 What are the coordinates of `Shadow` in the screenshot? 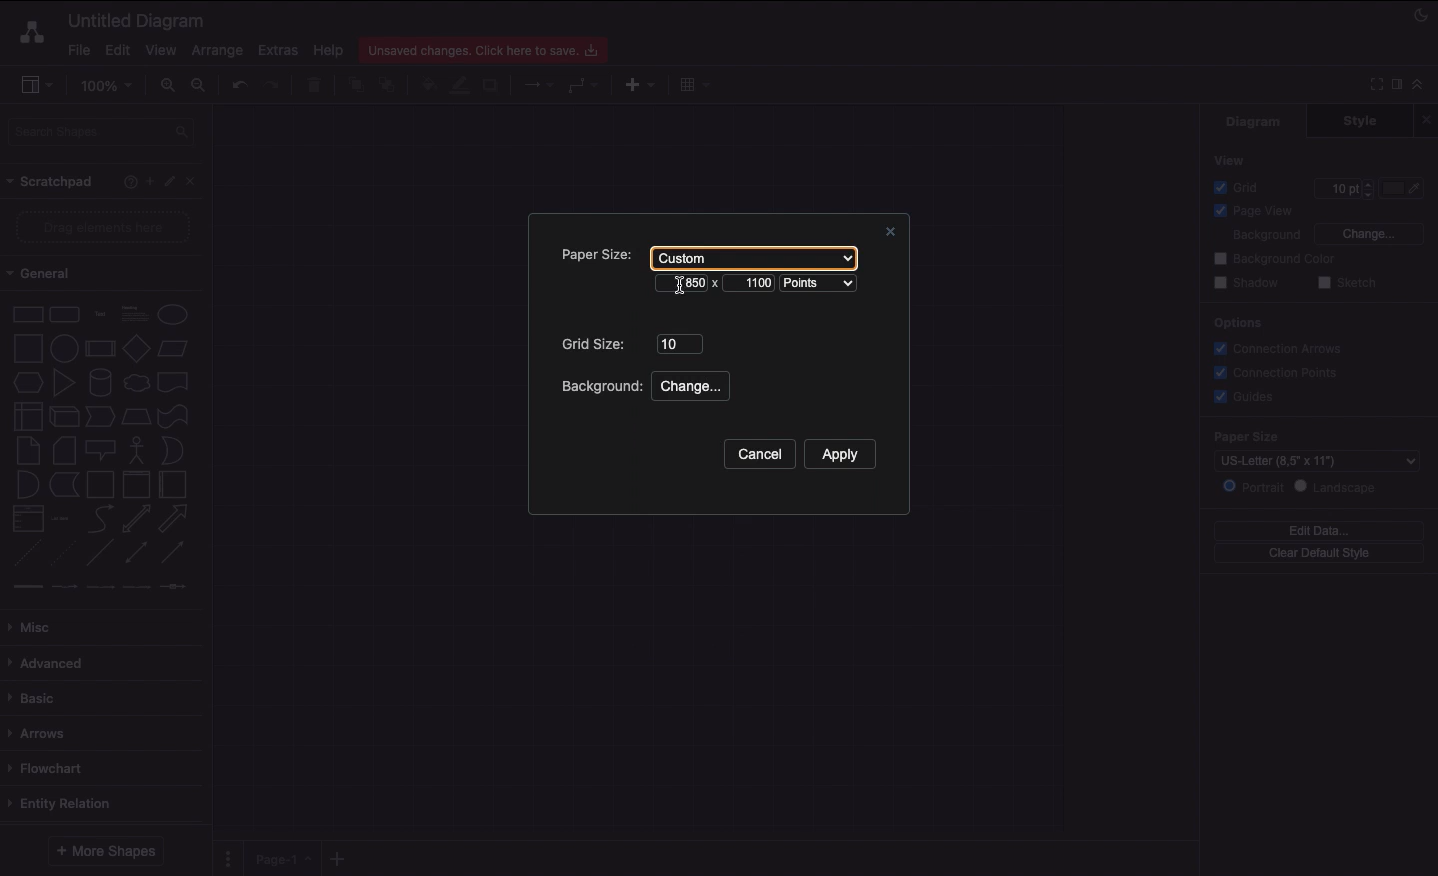 It's located at (492, 84).